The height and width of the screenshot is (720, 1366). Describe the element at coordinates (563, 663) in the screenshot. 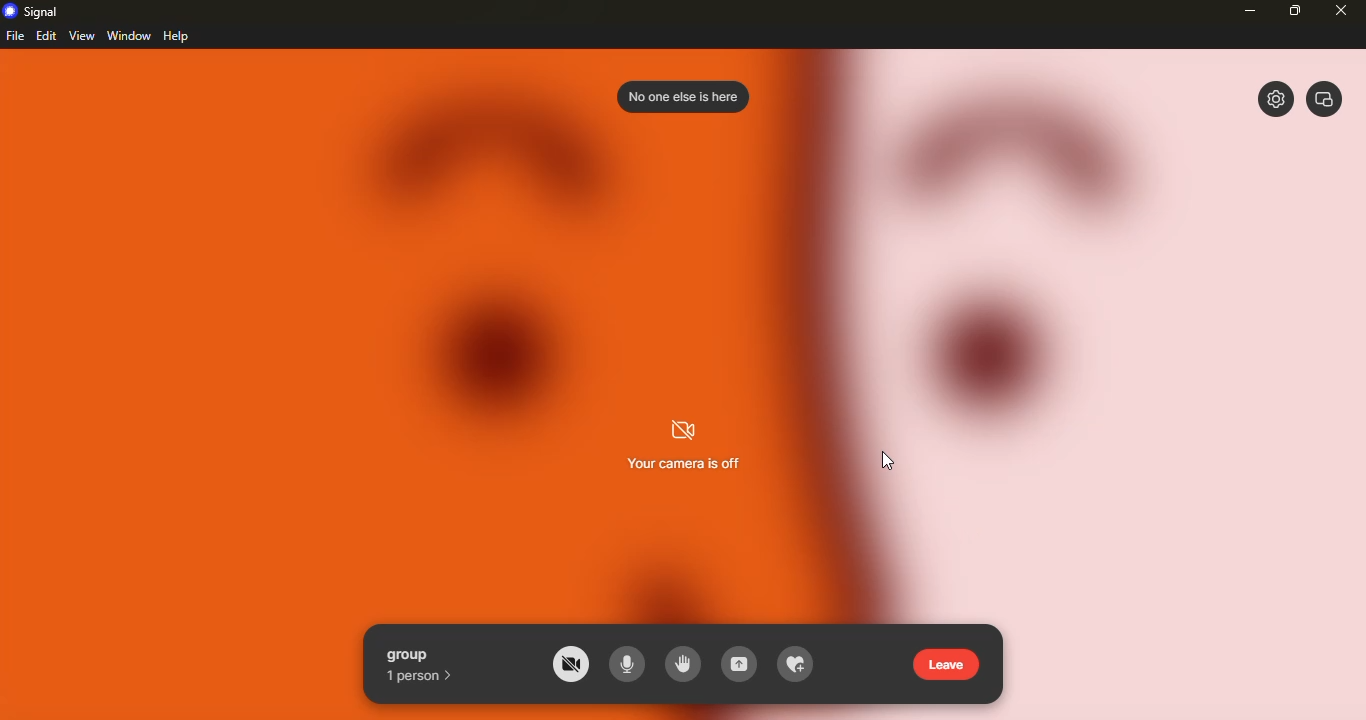

I see `camera off` at that location.